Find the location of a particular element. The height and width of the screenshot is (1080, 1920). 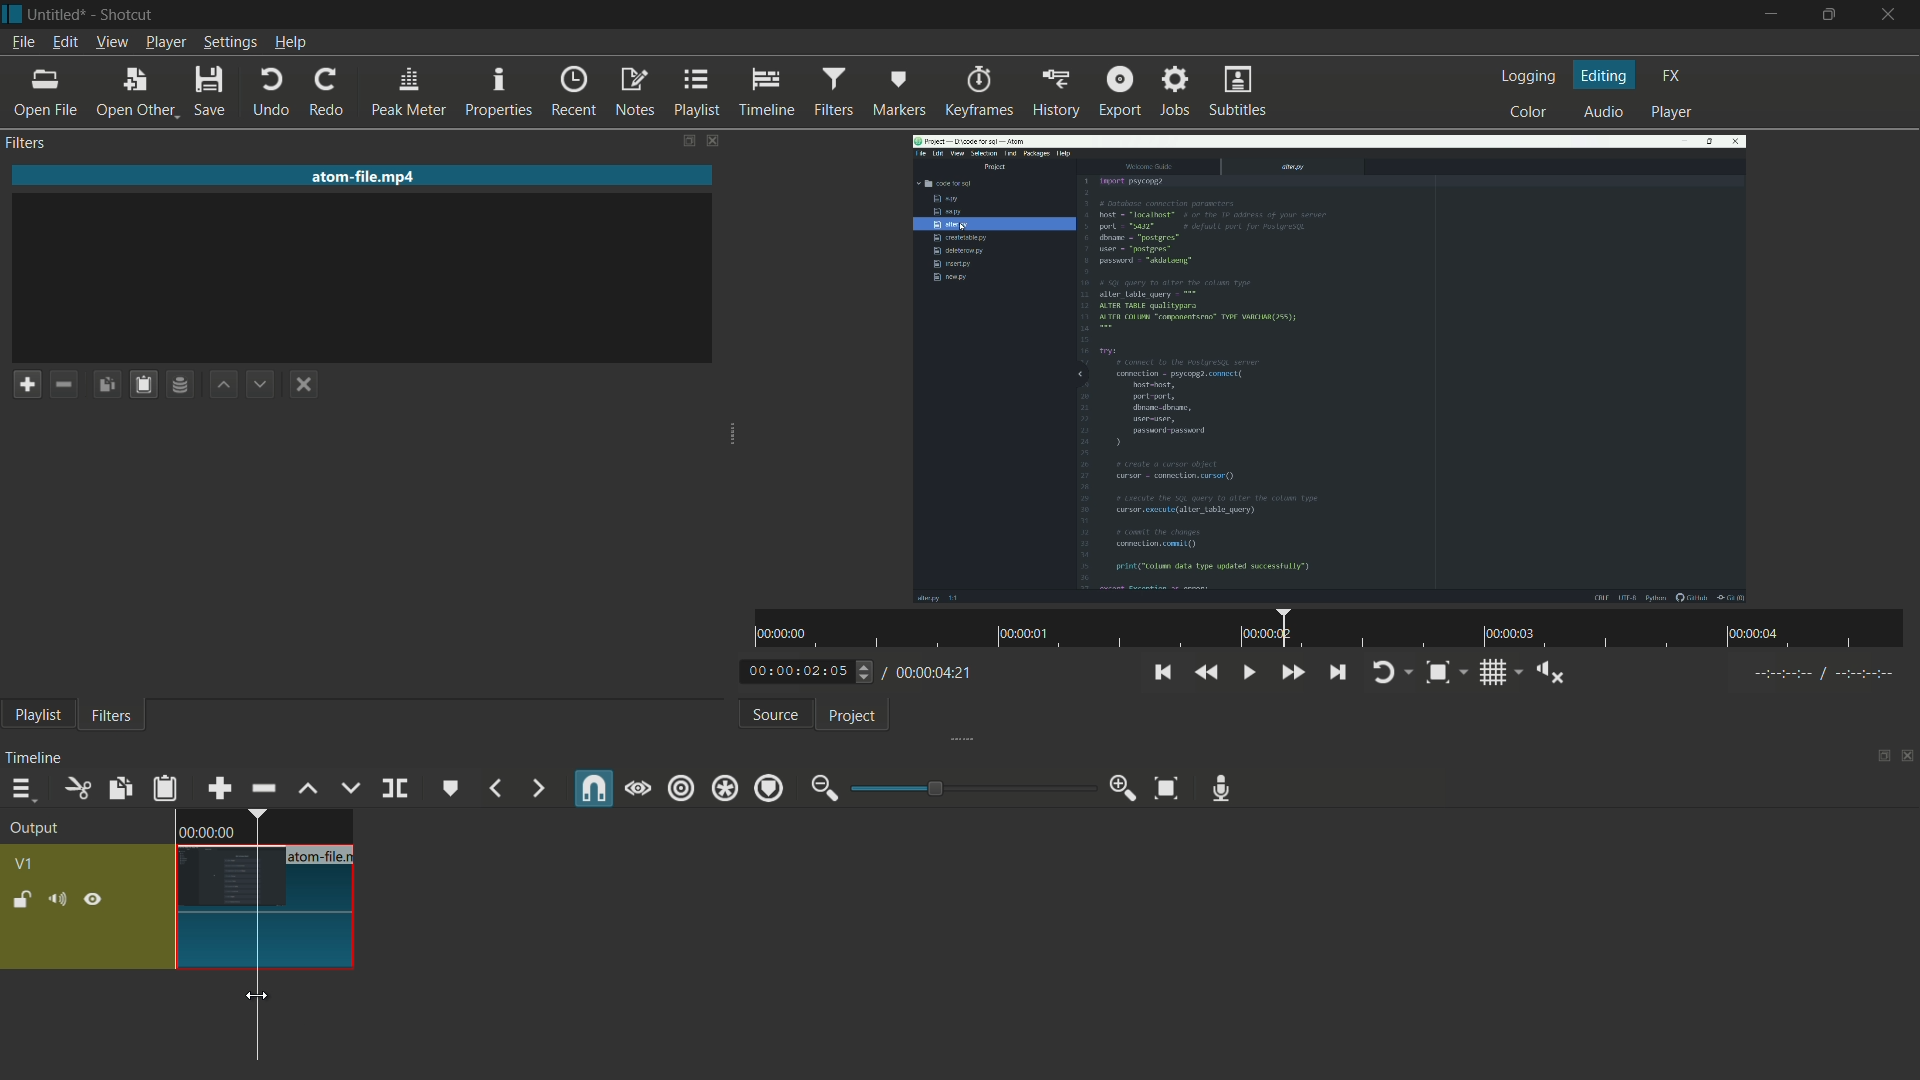

app icon is located at coordinates (13, 19).